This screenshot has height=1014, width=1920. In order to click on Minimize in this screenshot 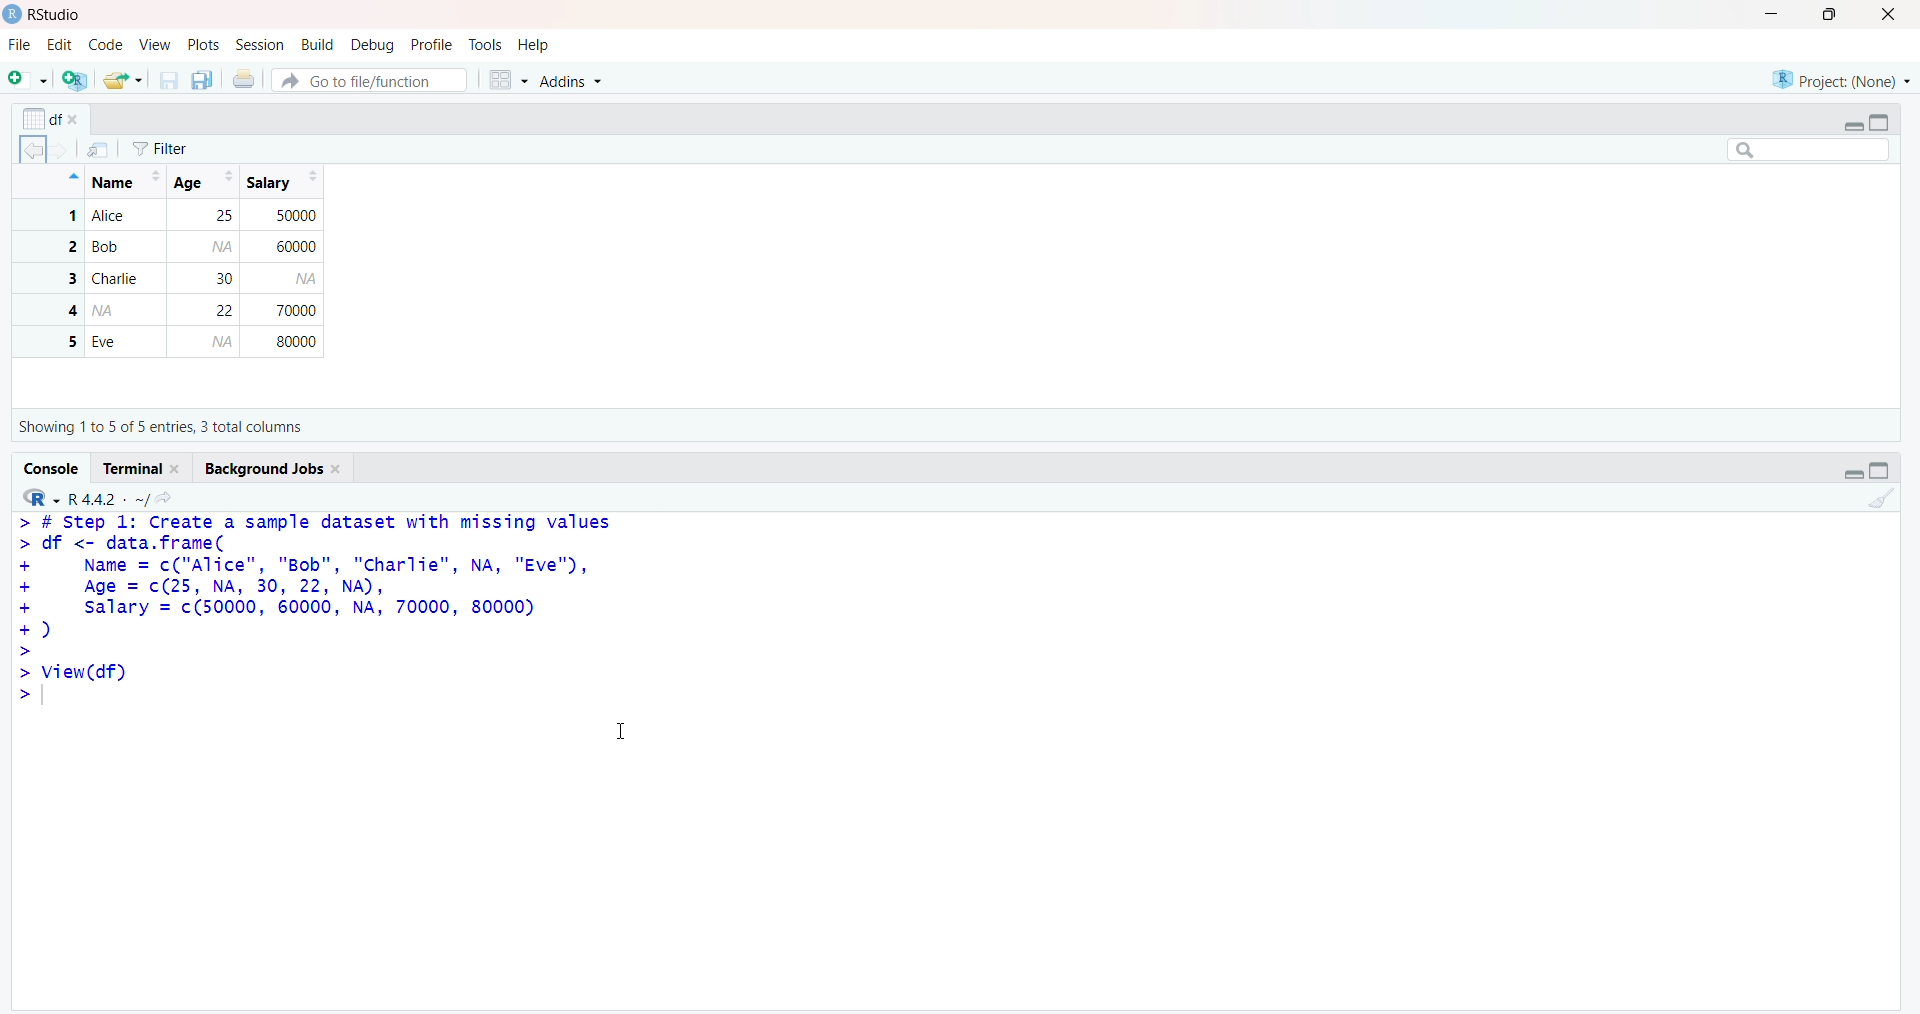, I will do `click(1850, 125)`.